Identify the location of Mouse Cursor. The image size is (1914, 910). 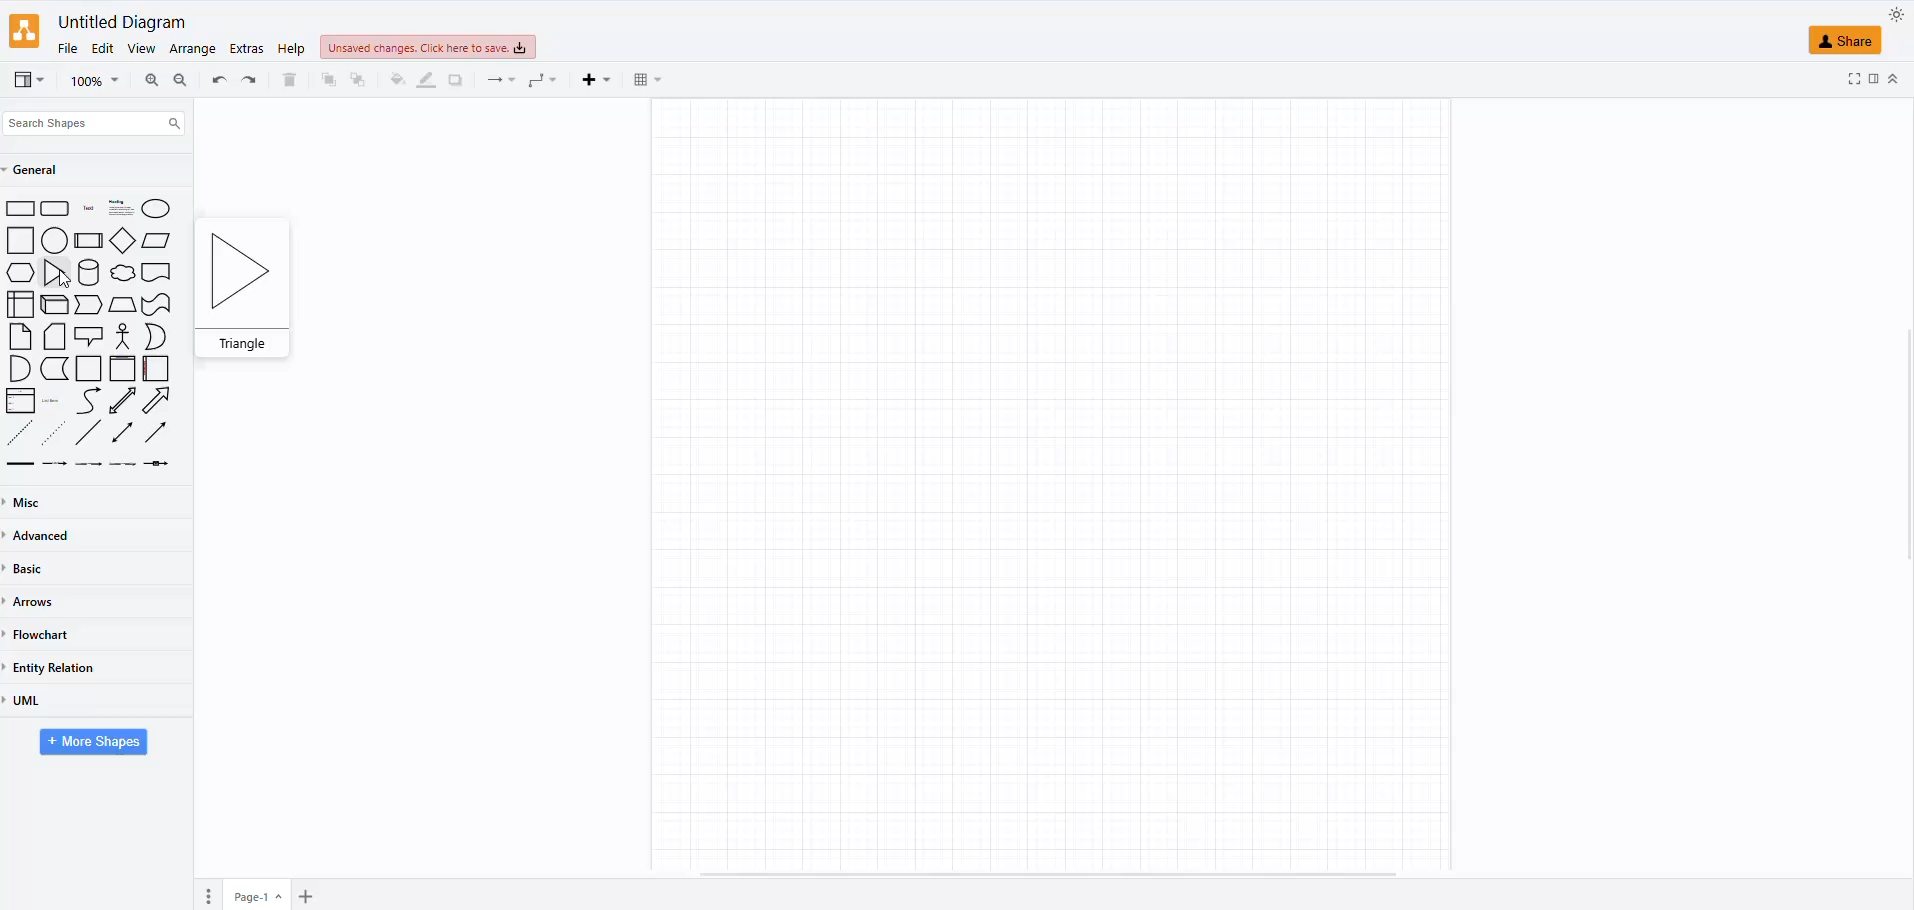
(67, 283).